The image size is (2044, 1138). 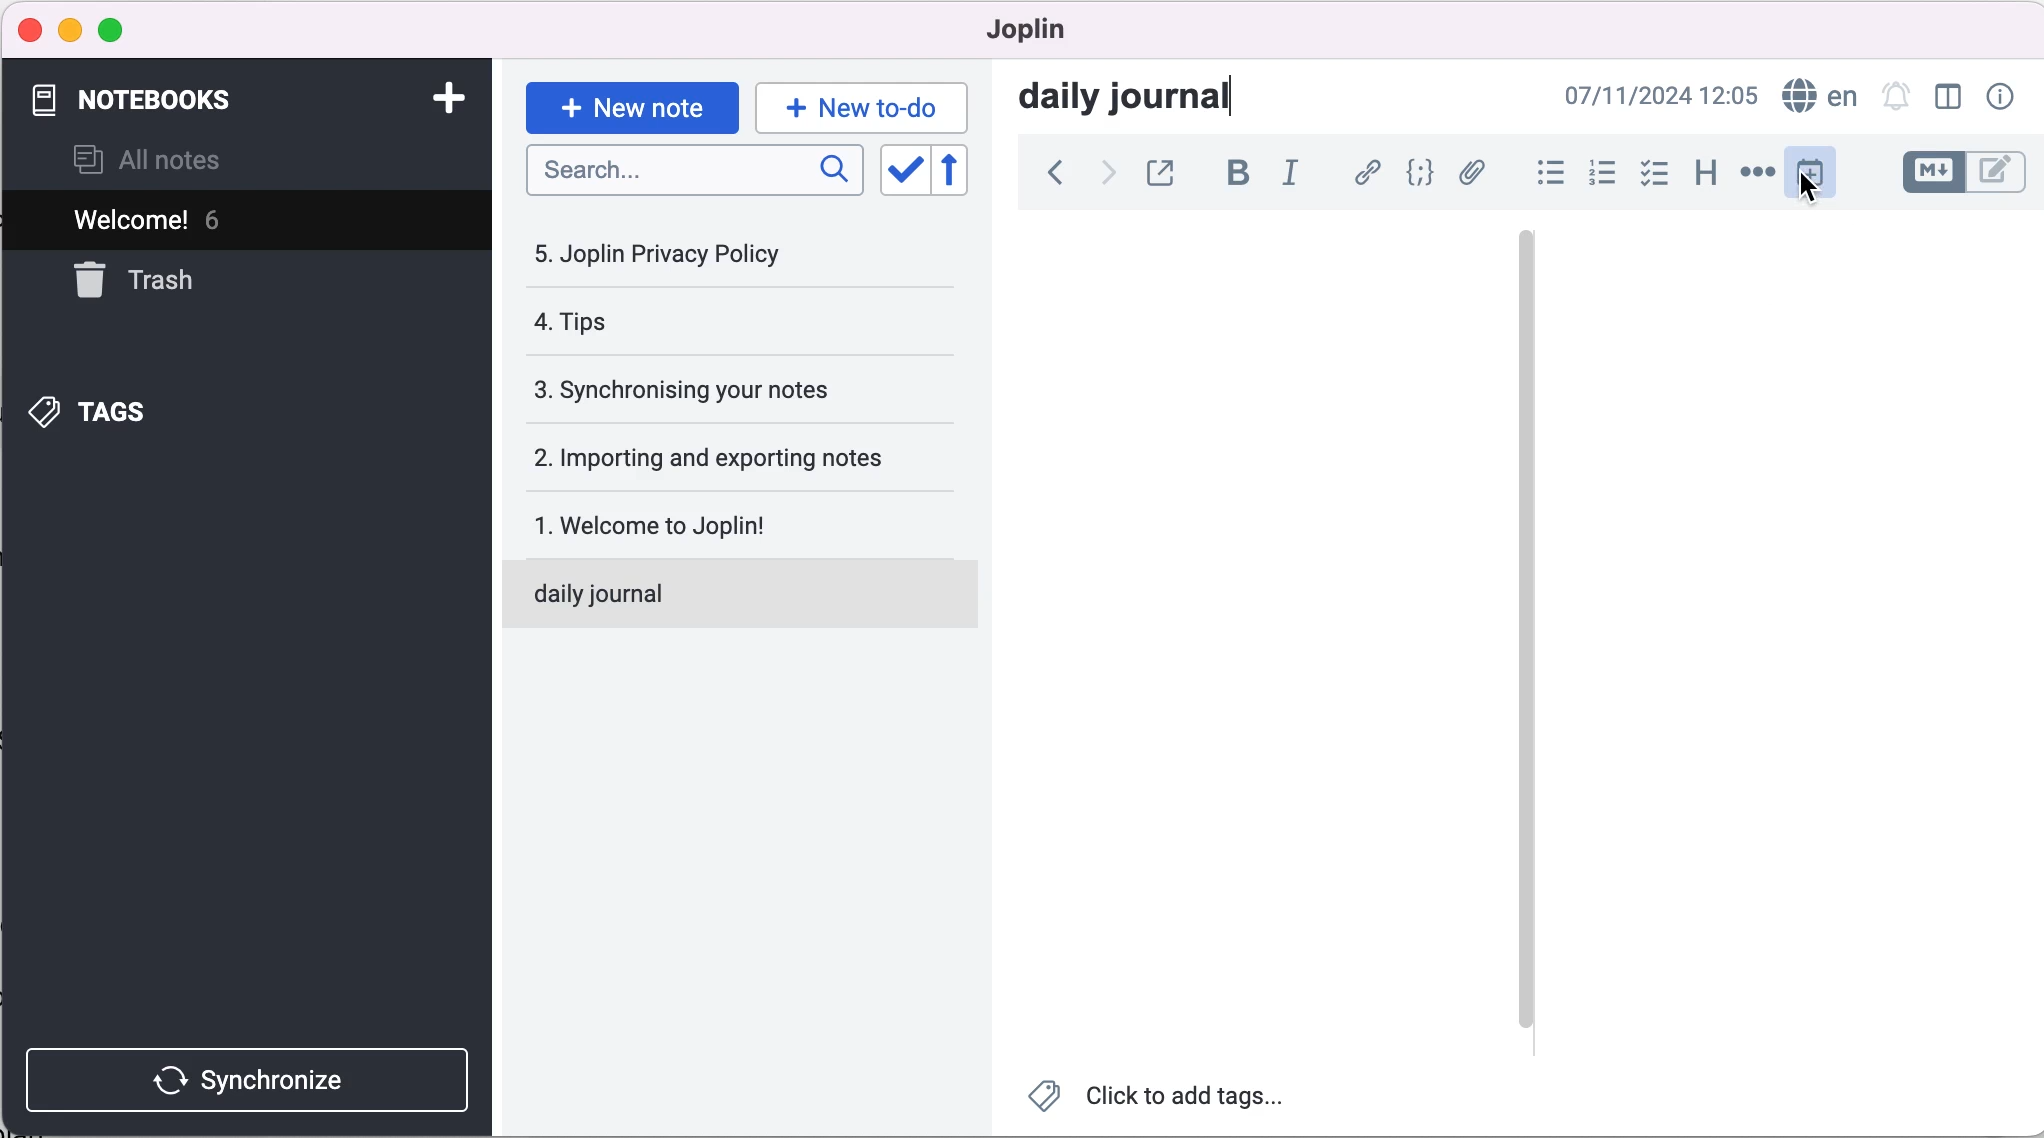 I want to click on trash, so click(x=198, y=283).